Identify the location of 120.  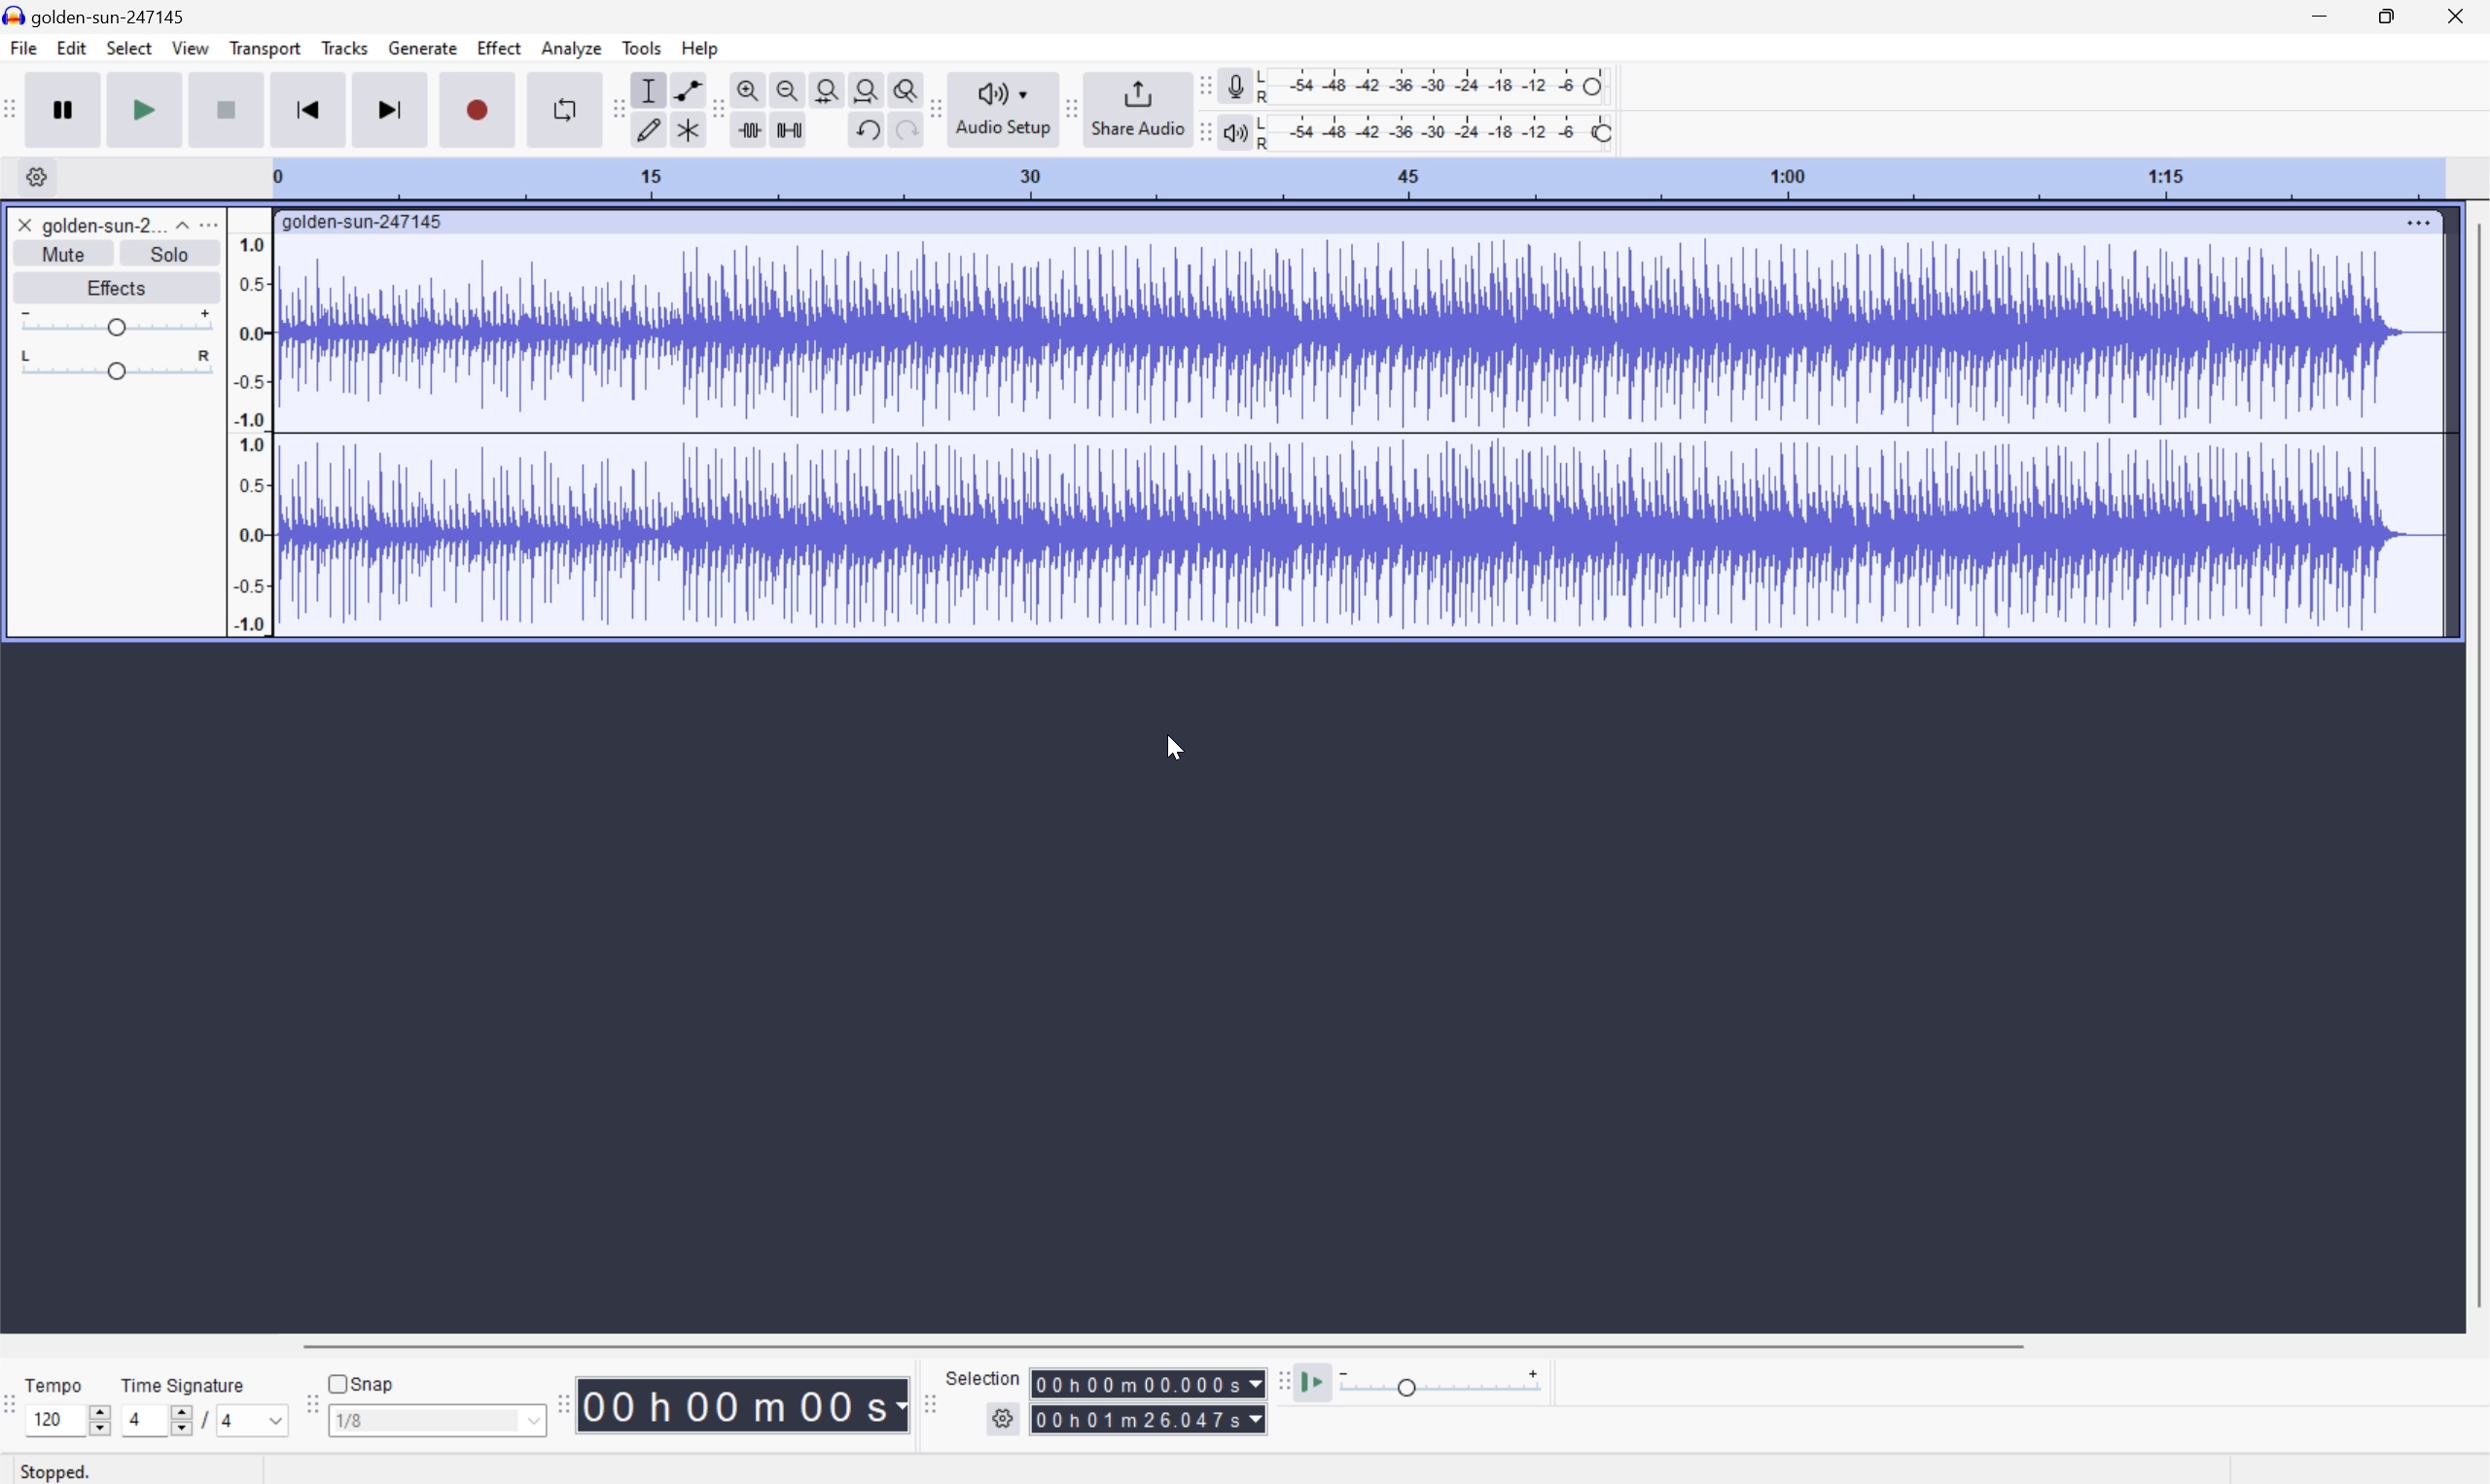
(58, 1420).